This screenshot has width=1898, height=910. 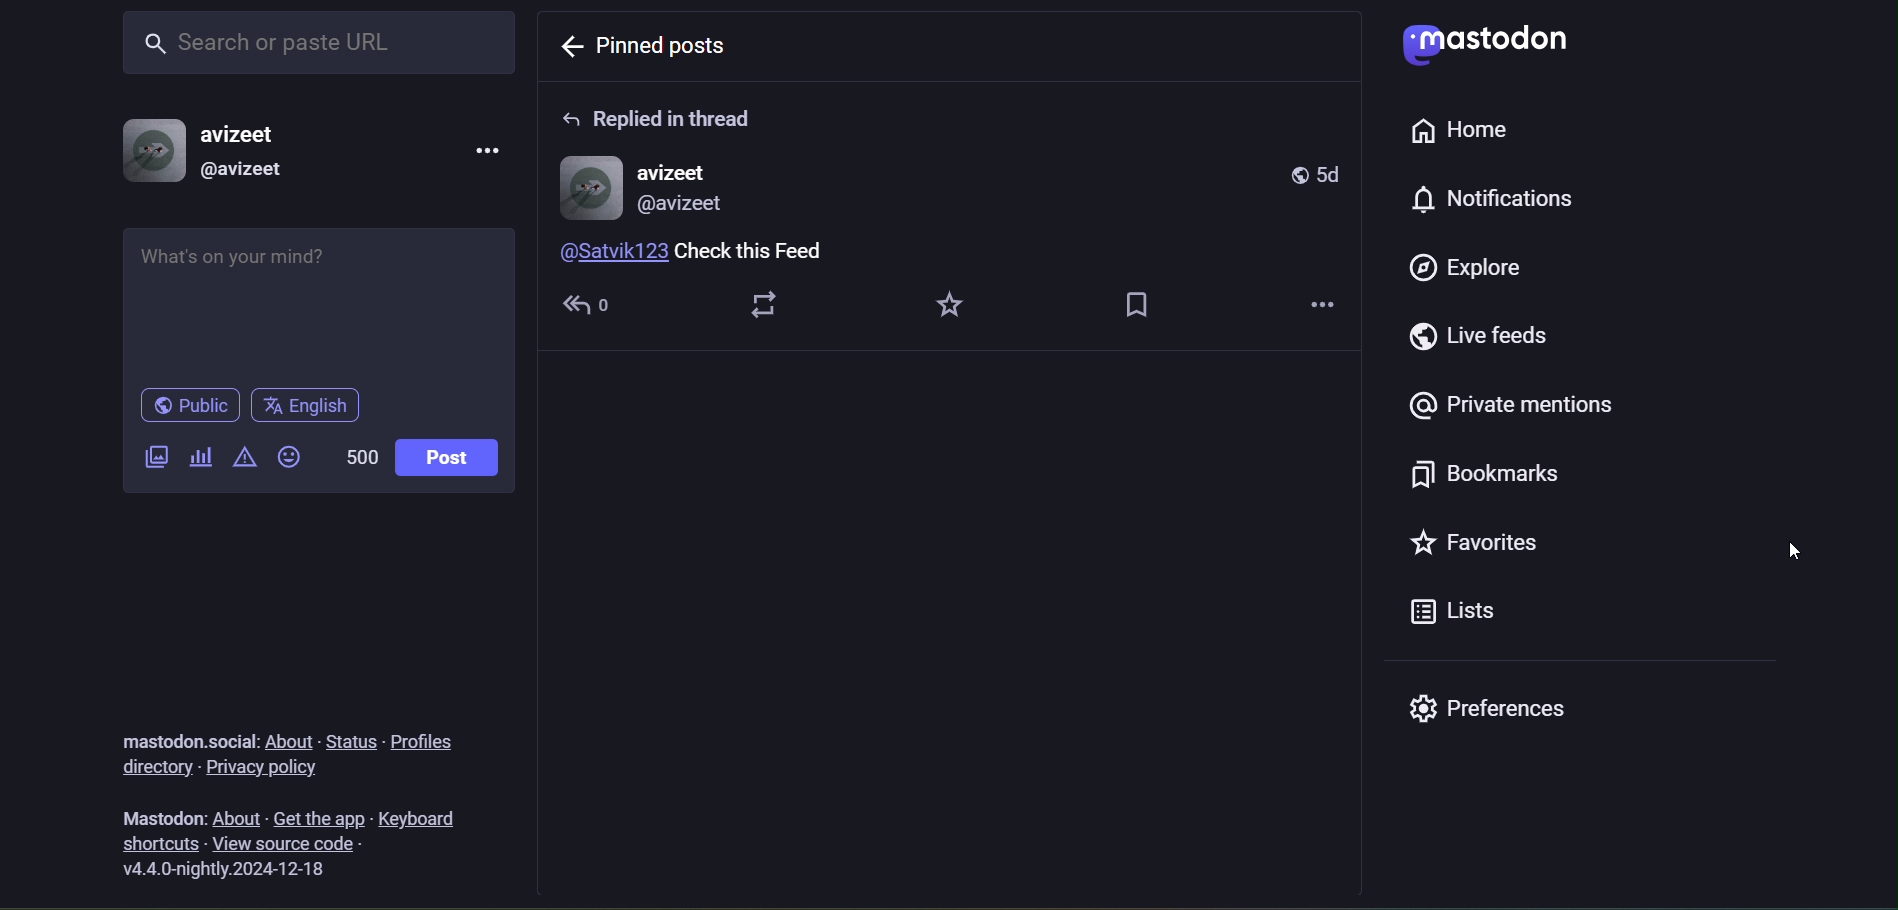 I want to click on logo, so click(x=1483, y=44).